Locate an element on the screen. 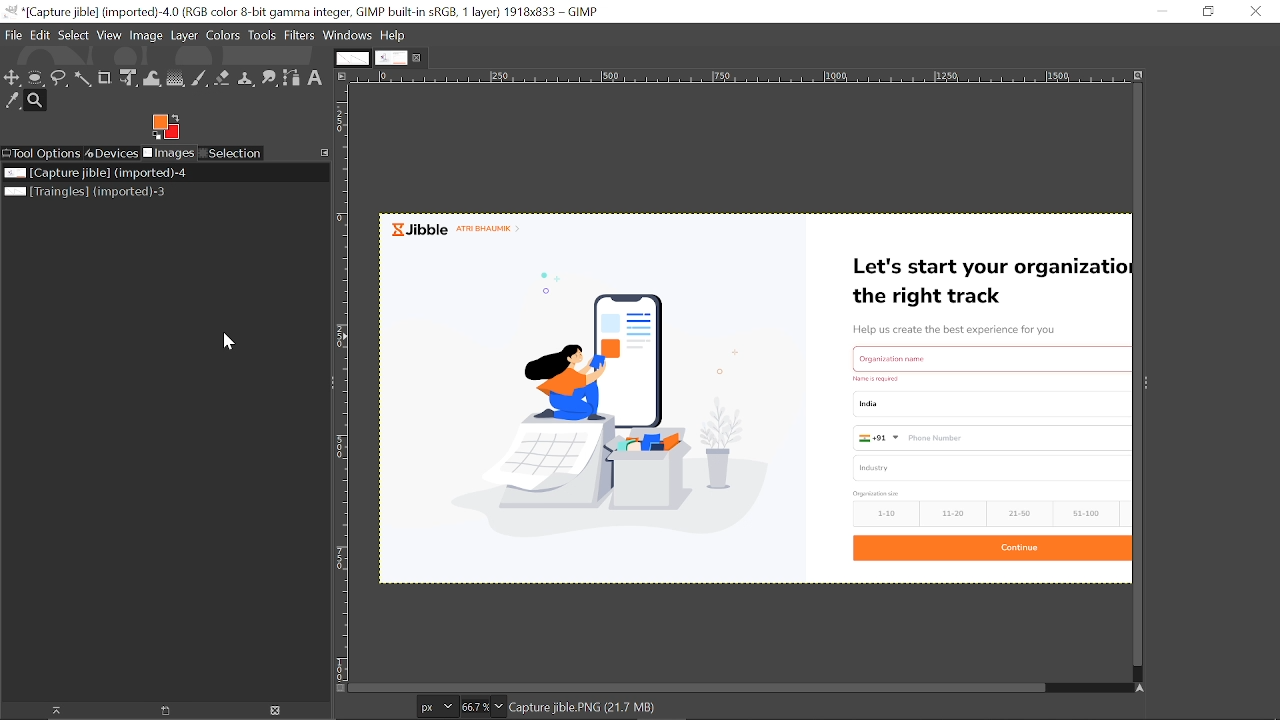 This screenshot has height=720, width=1280. Smudge tool is located at coordinates (268, 78).